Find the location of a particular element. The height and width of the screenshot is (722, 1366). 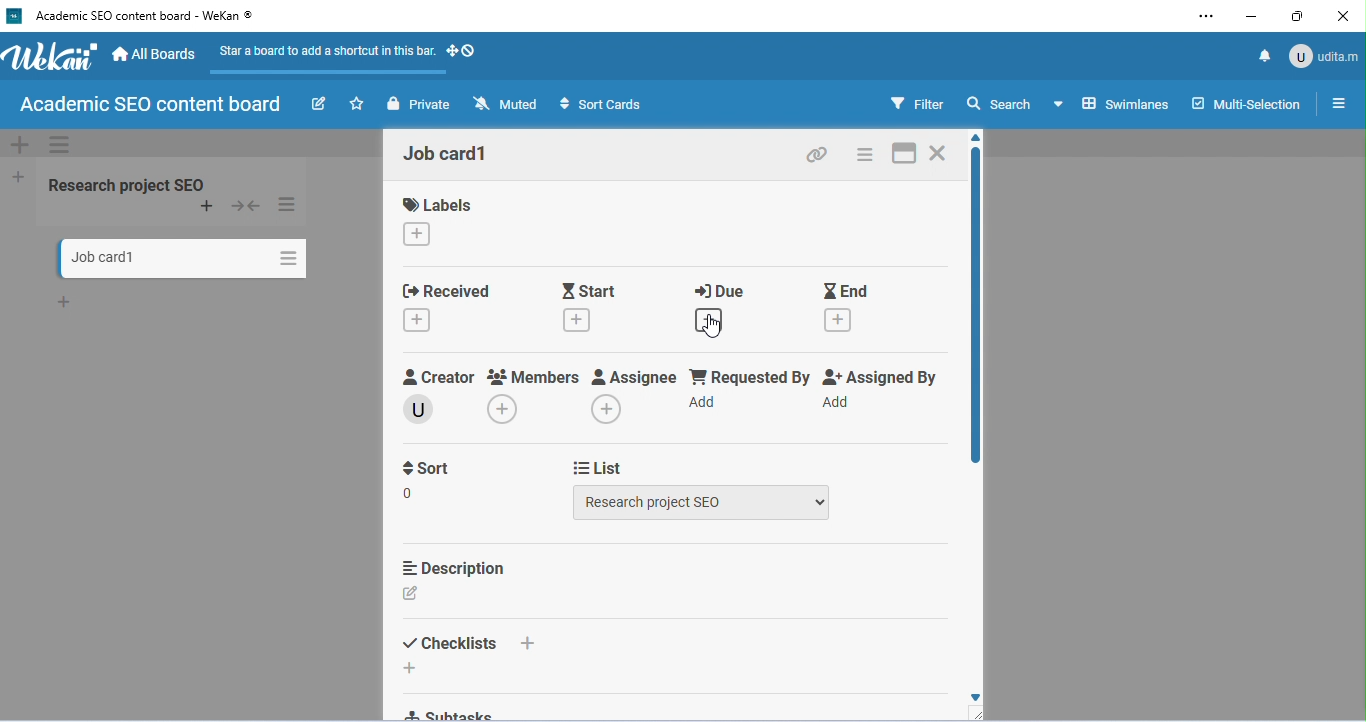

search is located at coordinates (999, 102).